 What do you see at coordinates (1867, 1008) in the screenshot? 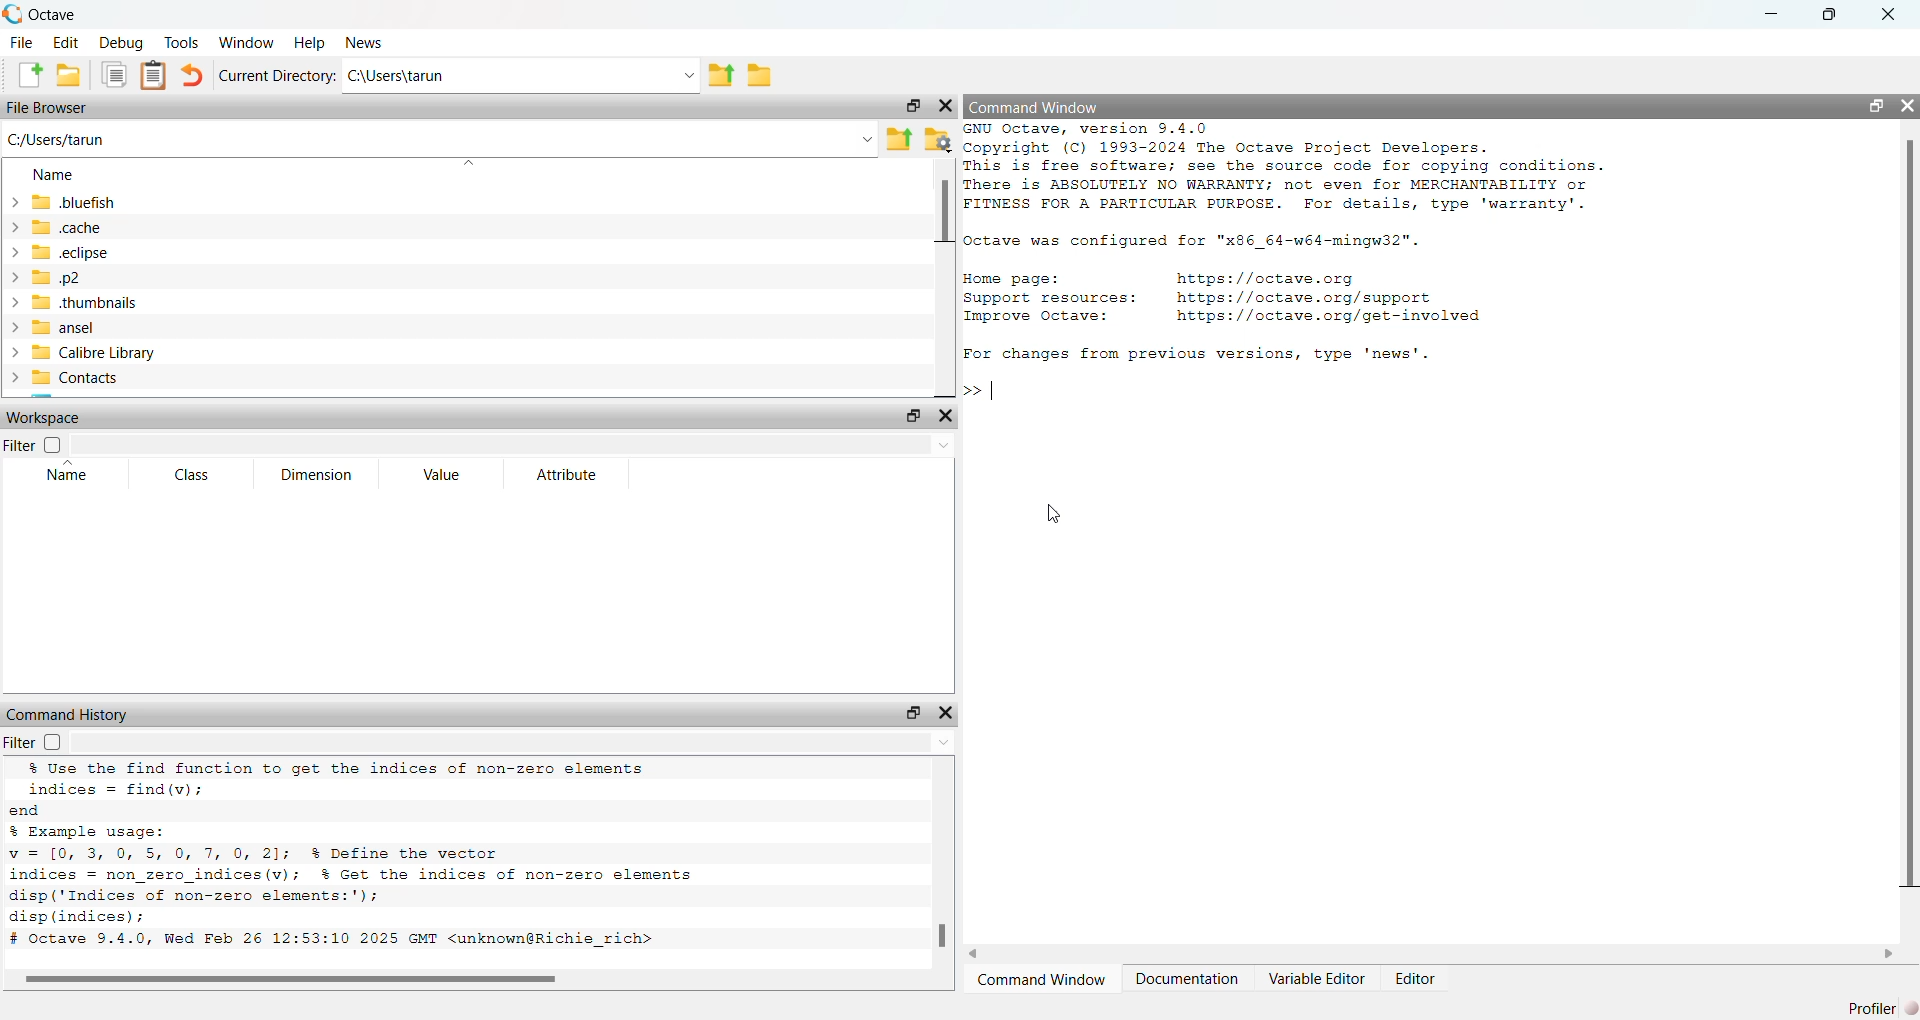
I see `profiler` at bounding box center [1867, 1008].